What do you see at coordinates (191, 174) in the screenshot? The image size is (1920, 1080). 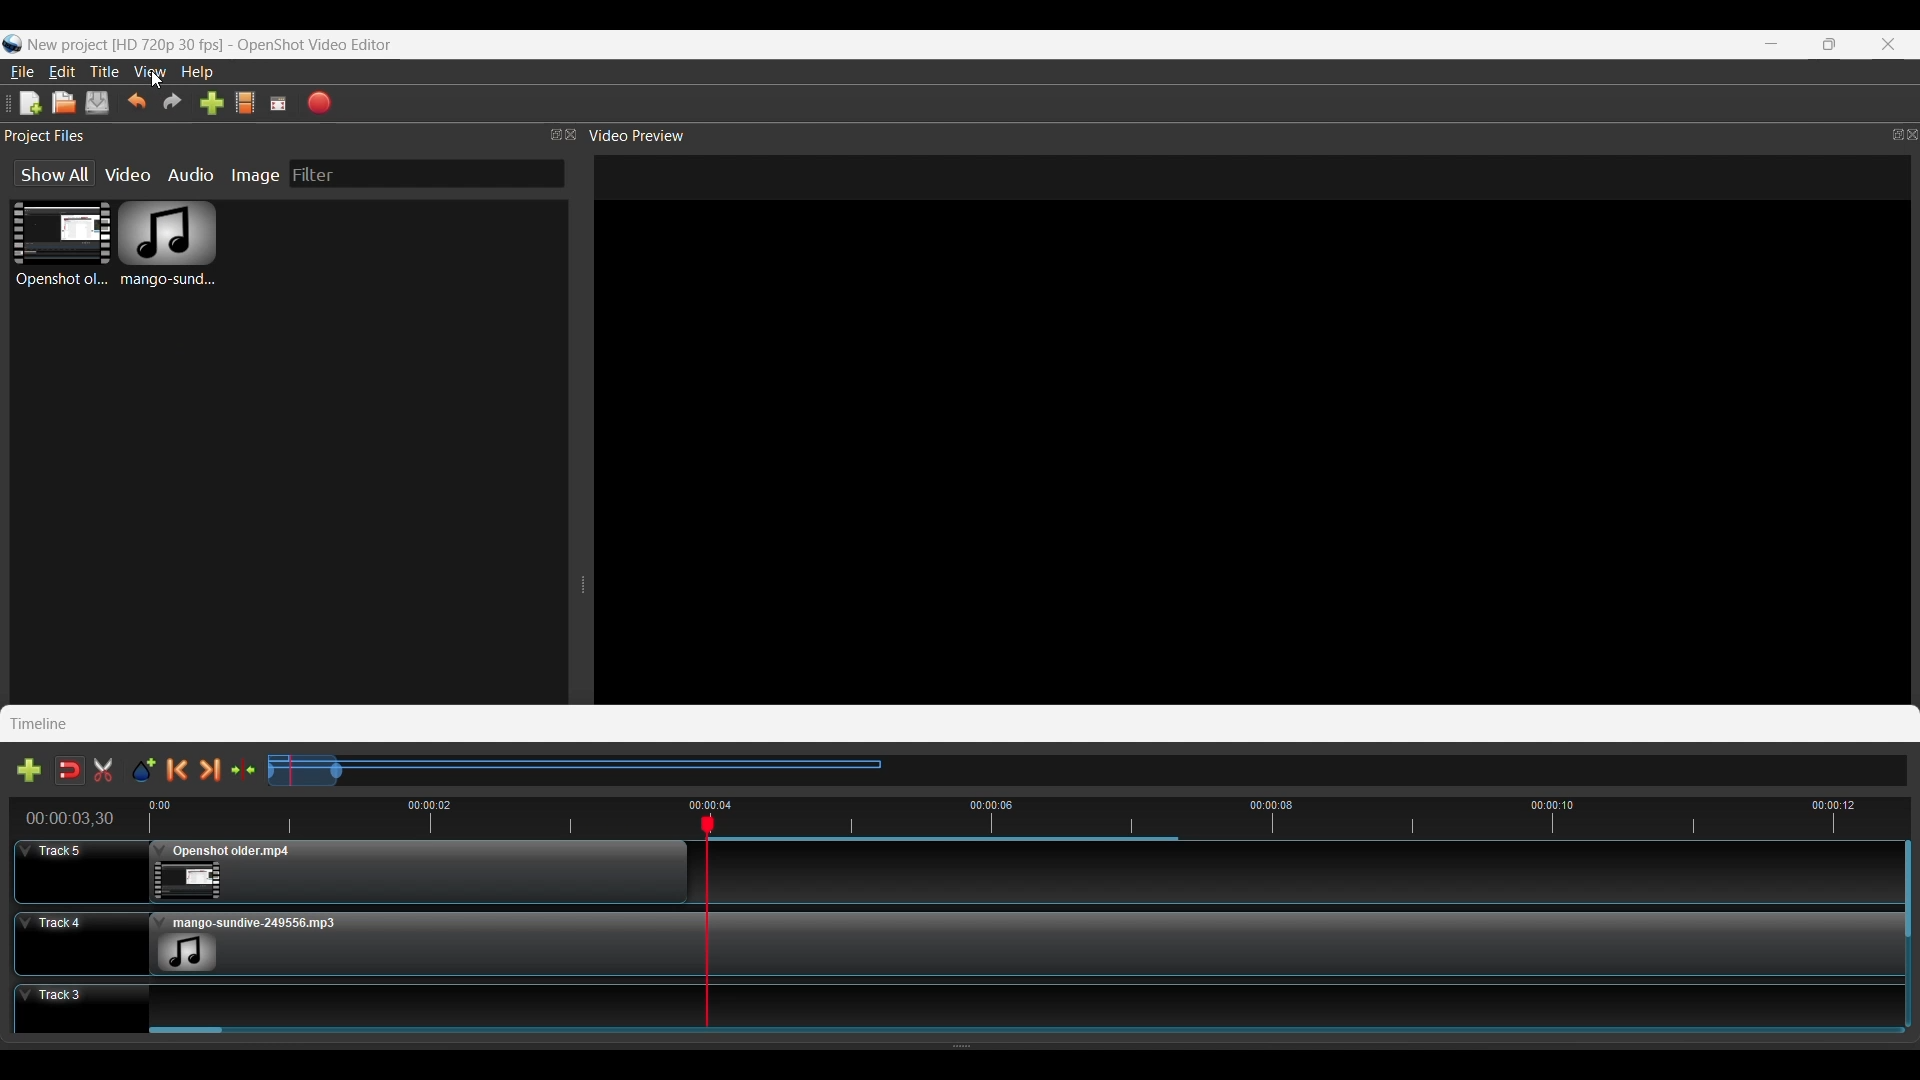 I see `Audio` at bounding box center [191, 174].